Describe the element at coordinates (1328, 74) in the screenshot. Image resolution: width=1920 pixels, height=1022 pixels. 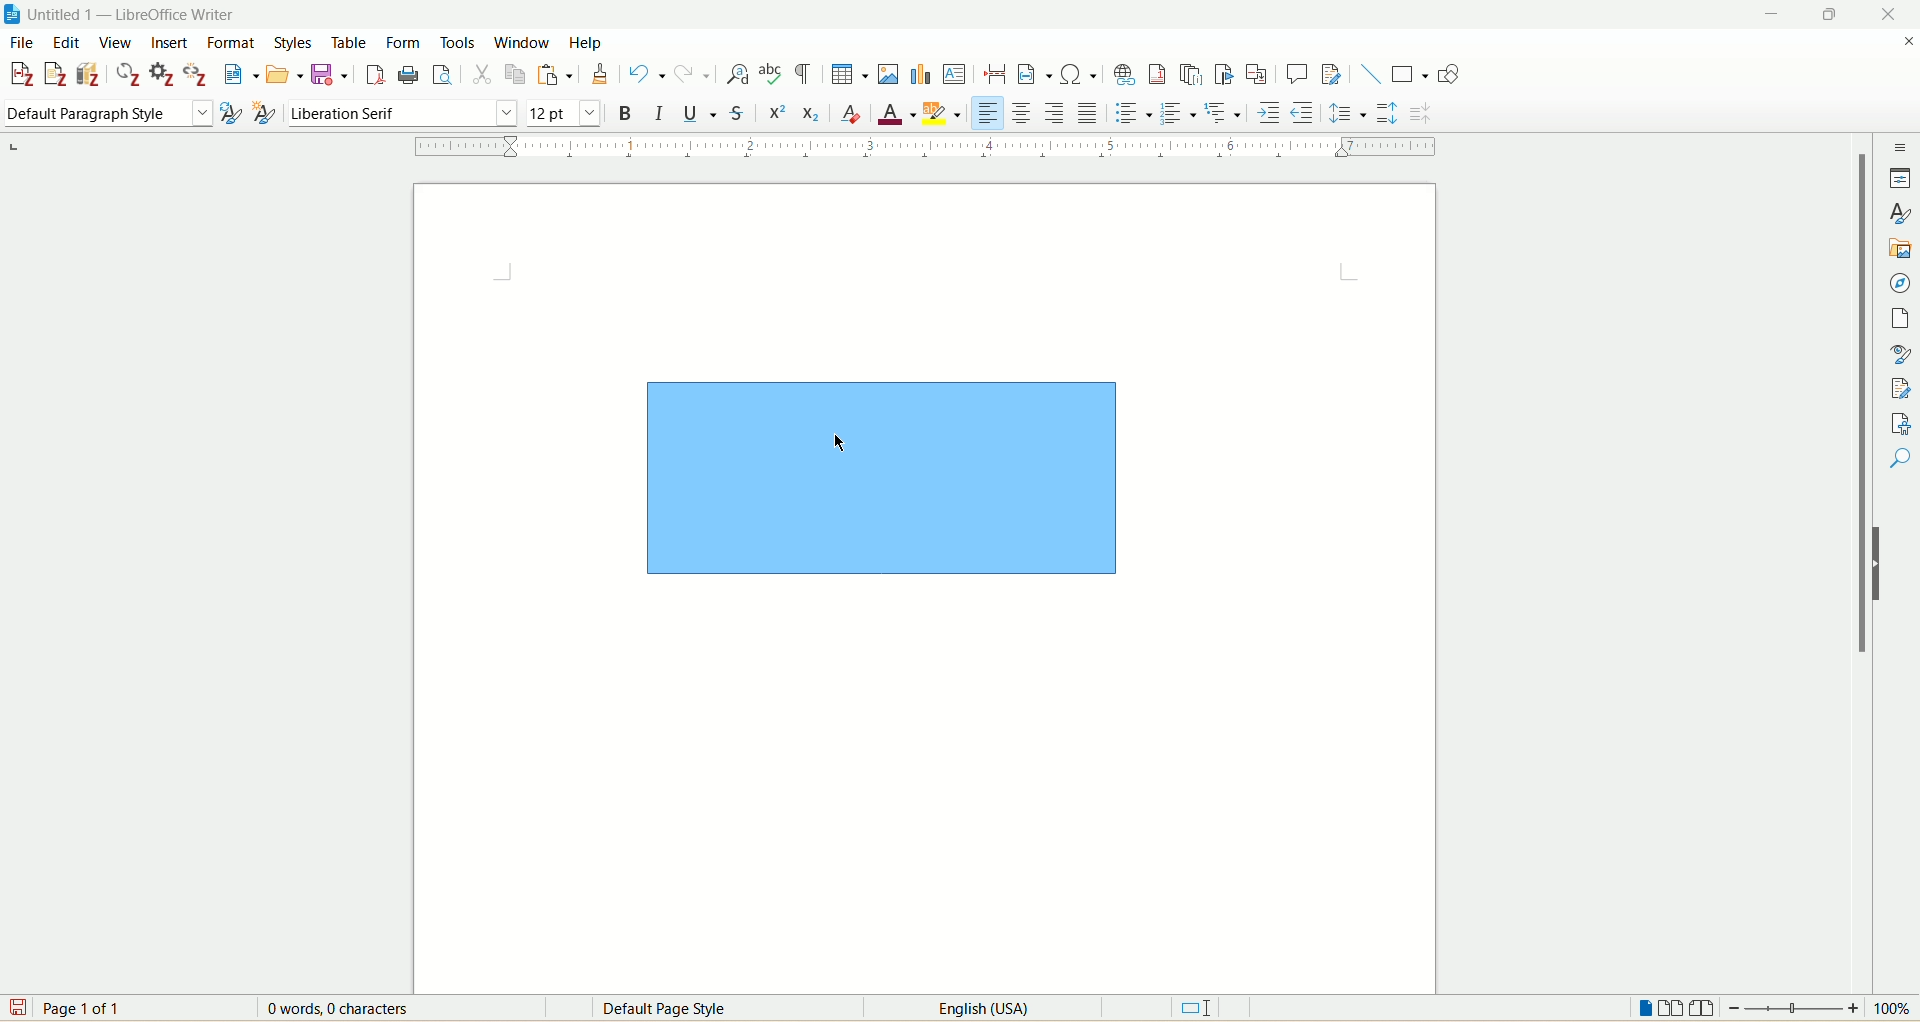
I see `track changes` at that location.